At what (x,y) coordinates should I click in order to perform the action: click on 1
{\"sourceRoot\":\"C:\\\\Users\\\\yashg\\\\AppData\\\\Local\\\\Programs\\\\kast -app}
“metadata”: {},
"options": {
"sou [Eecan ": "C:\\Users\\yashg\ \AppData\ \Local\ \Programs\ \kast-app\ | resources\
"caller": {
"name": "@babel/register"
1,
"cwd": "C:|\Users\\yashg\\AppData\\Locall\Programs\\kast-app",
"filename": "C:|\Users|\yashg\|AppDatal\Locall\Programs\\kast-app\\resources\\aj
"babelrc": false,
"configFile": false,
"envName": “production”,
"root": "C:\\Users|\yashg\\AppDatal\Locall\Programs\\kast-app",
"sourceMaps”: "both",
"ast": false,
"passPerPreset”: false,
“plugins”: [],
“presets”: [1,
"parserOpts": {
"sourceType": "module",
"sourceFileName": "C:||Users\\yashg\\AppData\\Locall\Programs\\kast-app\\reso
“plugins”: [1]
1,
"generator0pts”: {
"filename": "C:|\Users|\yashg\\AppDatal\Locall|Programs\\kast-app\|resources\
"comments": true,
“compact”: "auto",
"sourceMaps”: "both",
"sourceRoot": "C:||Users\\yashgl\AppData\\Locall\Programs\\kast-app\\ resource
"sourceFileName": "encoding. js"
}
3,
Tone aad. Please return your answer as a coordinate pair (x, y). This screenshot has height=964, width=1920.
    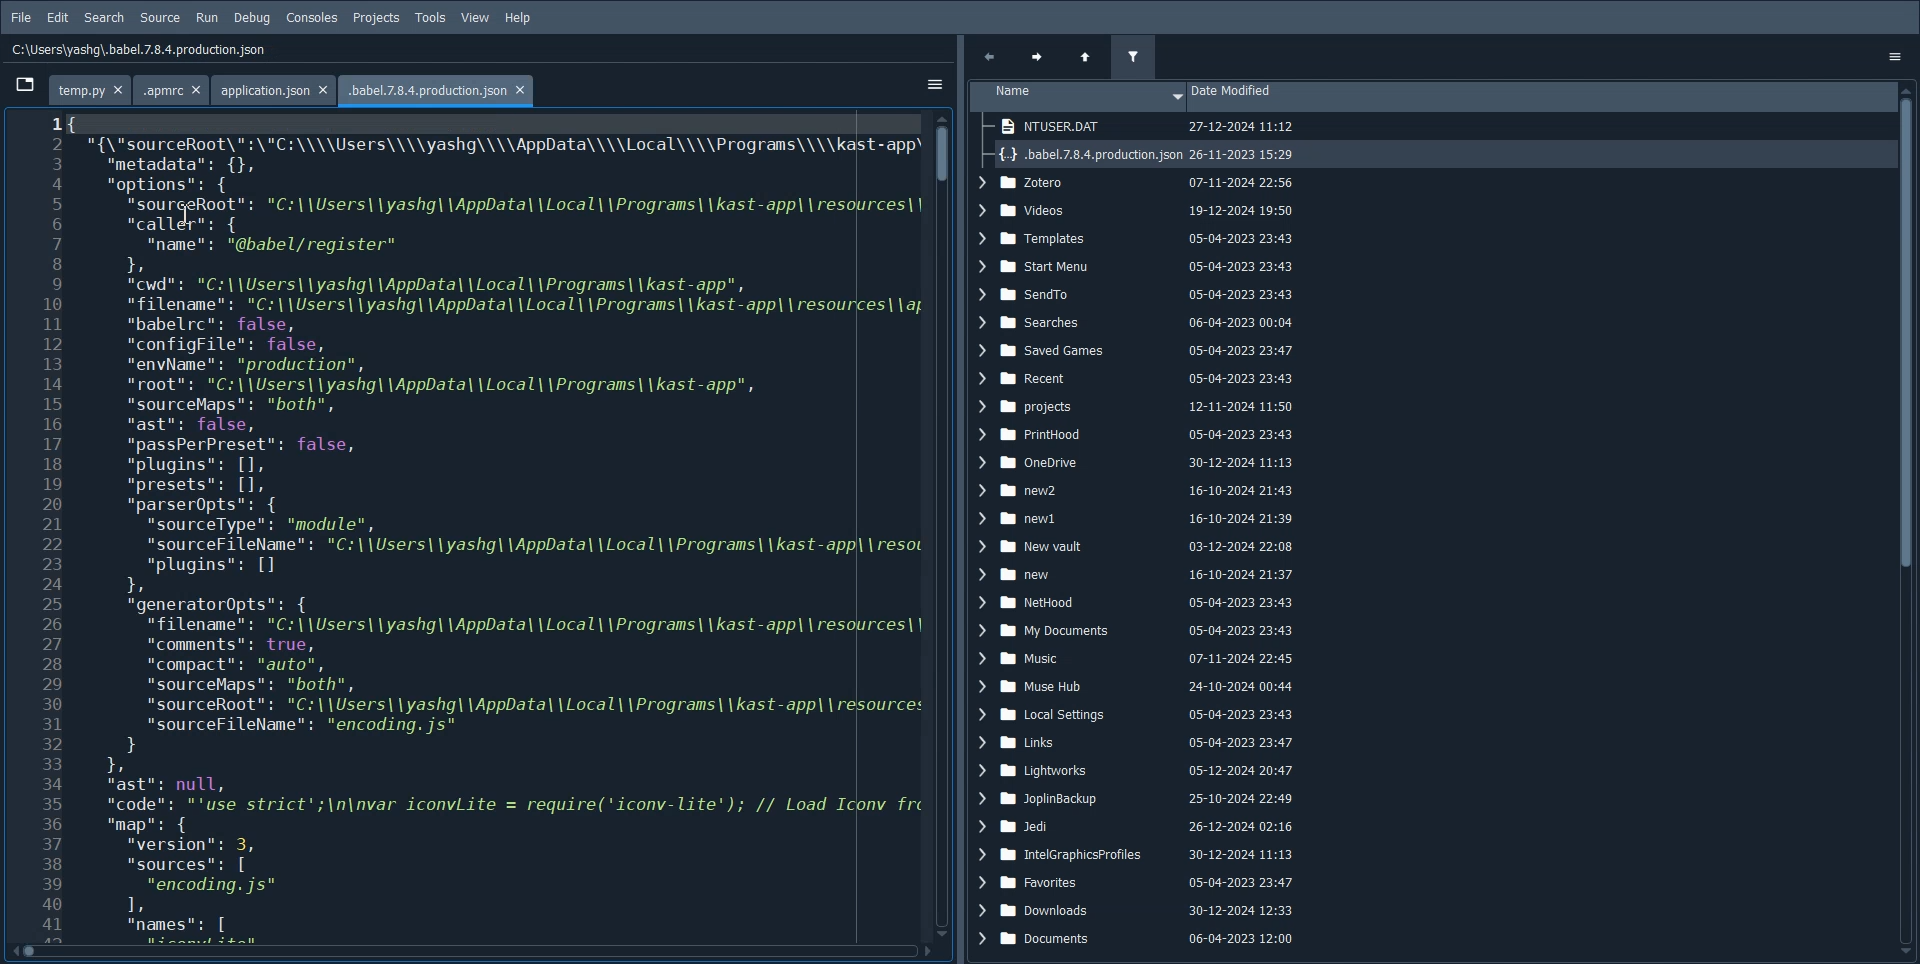
    Looking at the image, I should click on (496, 522).